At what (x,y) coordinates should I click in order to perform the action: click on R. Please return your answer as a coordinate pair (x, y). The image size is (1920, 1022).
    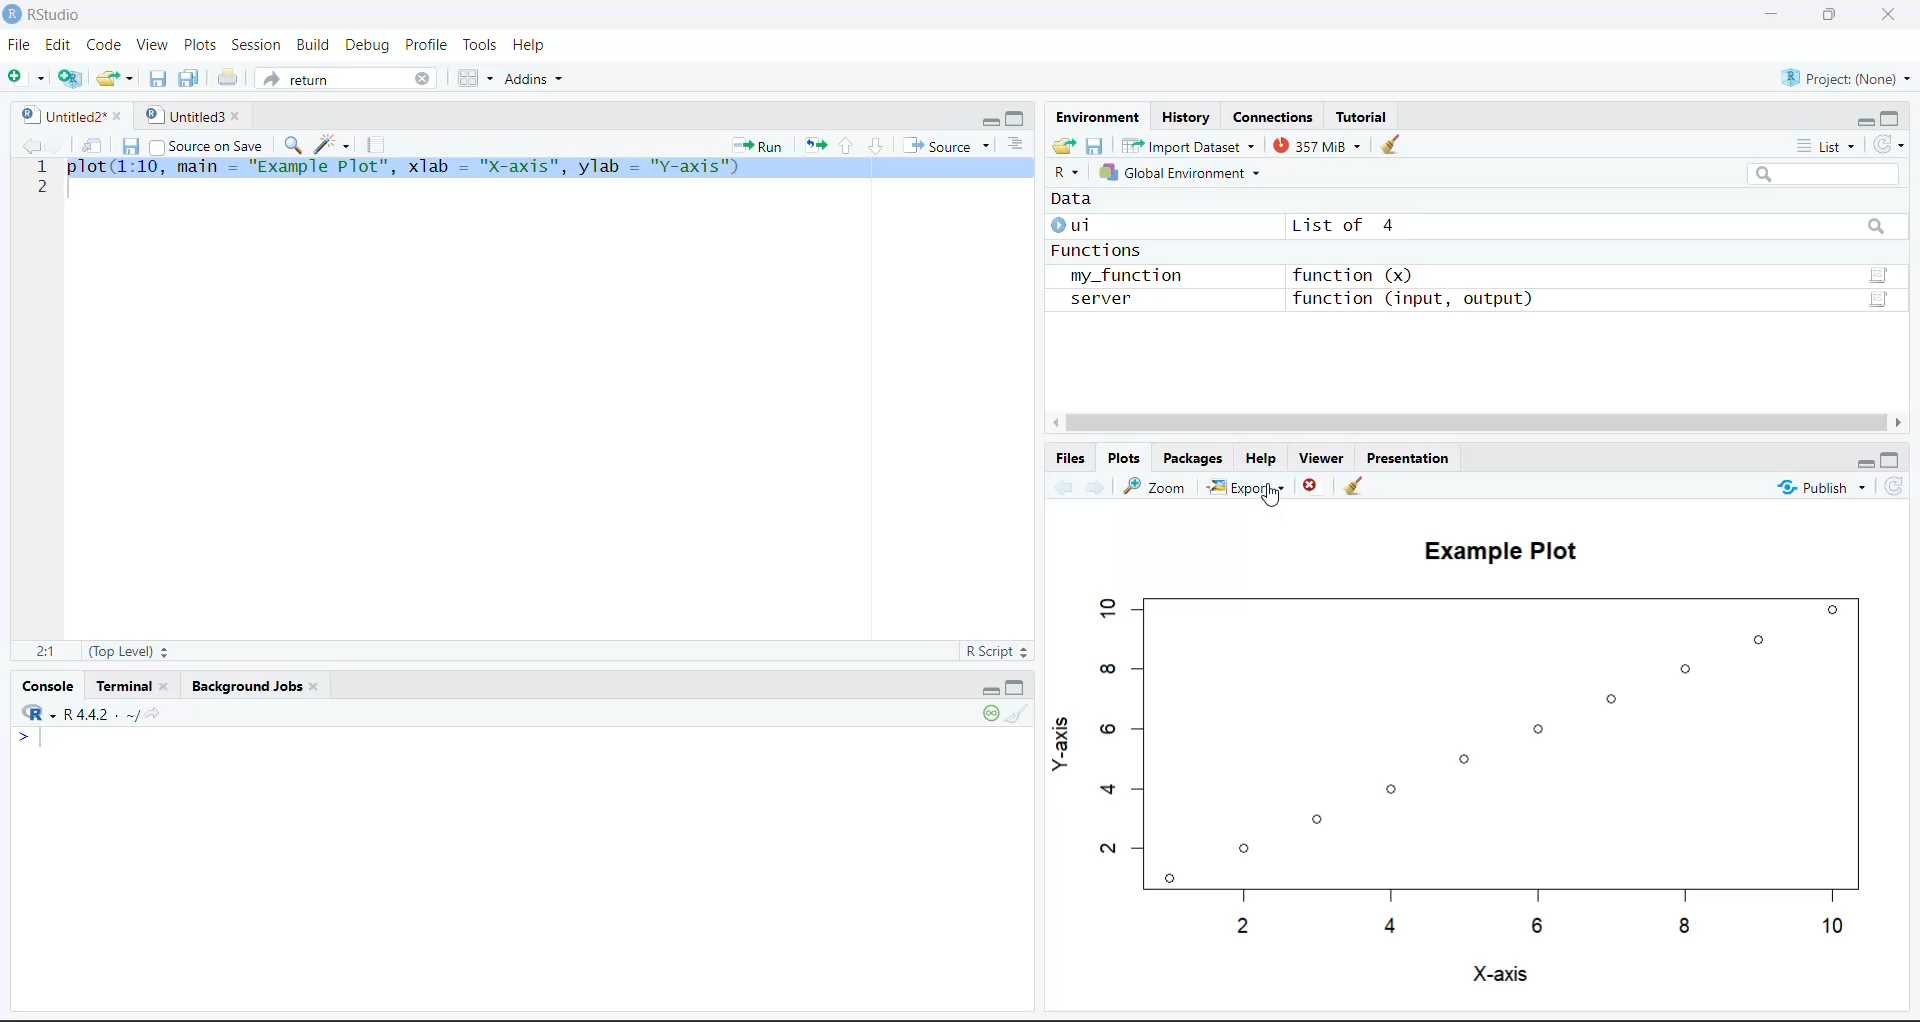
    Looking at the image, I should click on (1068, 173).